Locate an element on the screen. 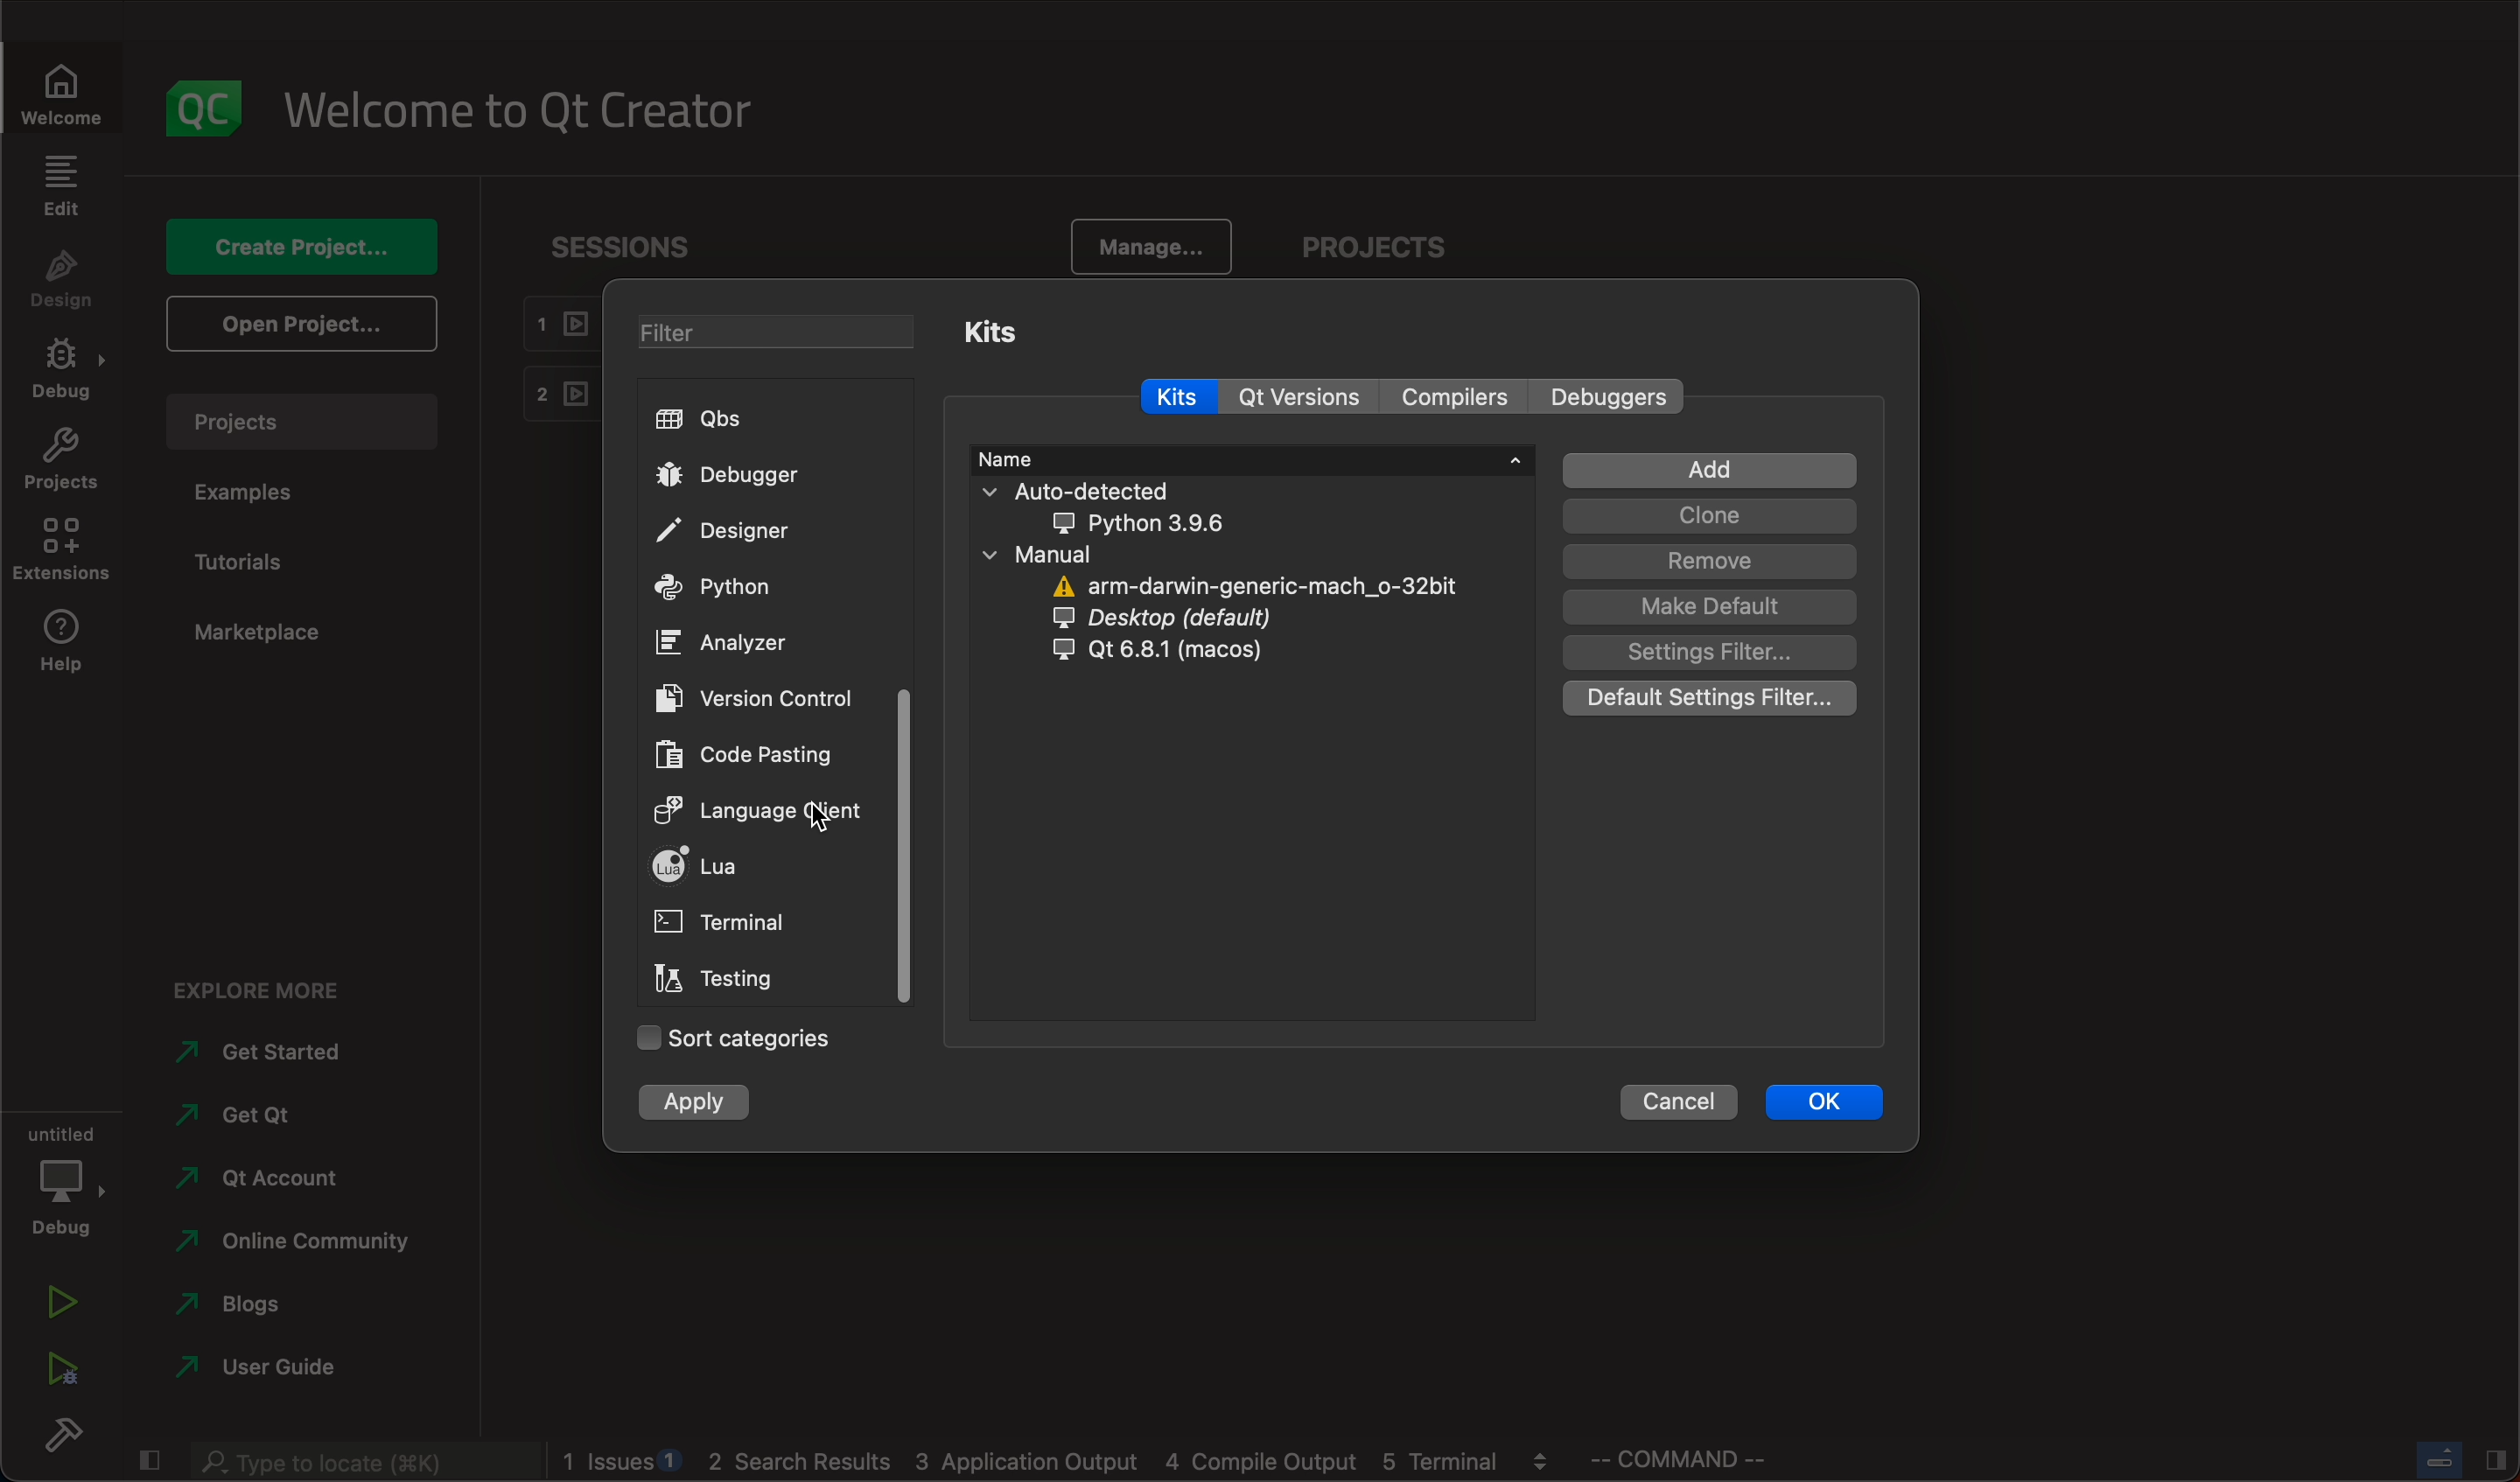  auto detected is located at coordinates (1147, 506).